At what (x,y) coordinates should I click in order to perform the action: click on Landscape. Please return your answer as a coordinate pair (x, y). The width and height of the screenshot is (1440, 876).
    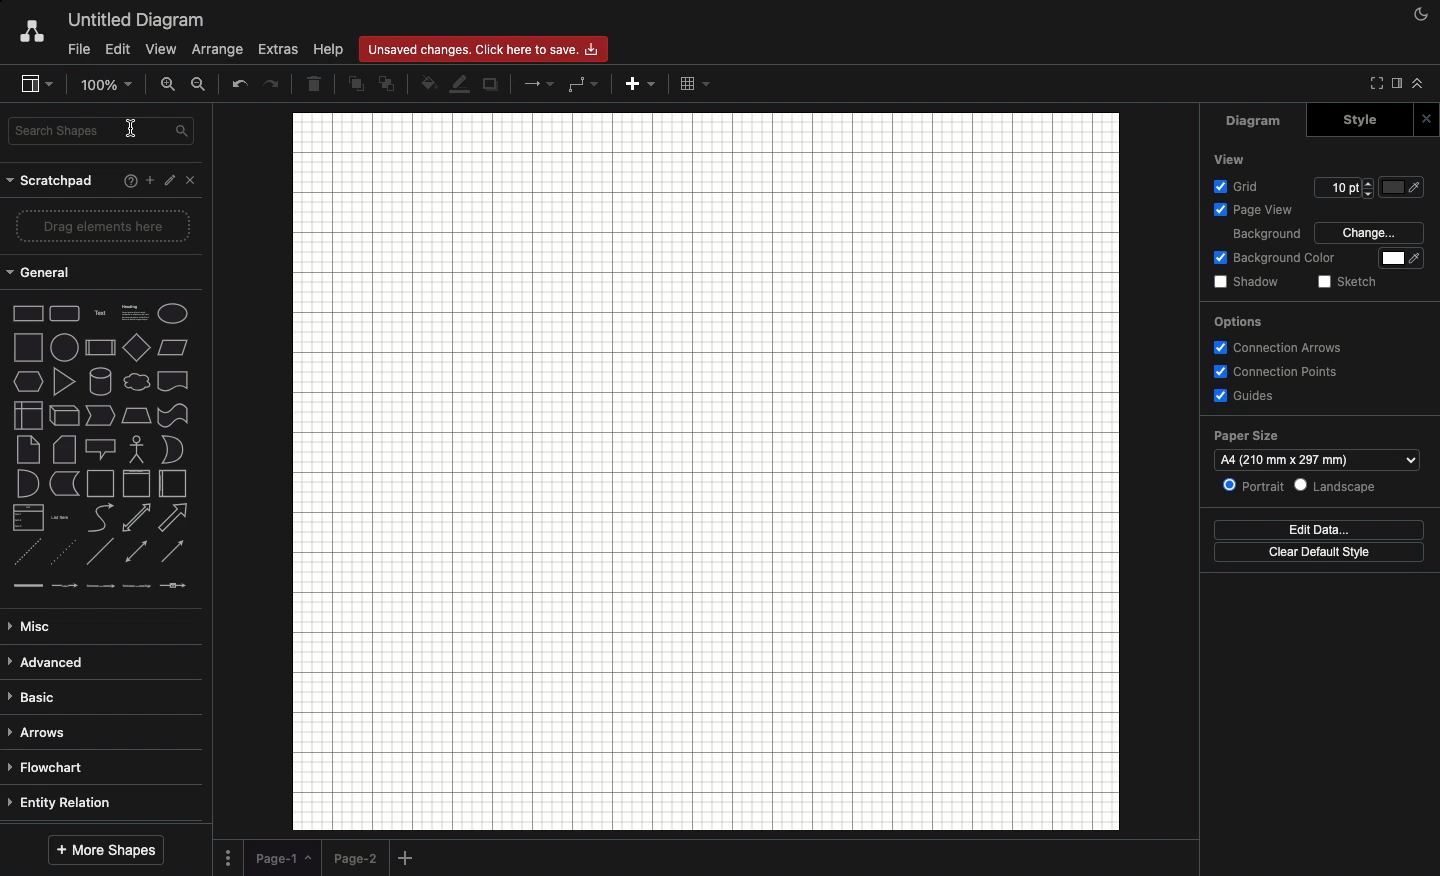
    Looking at the image, I should click on (1336, 484).